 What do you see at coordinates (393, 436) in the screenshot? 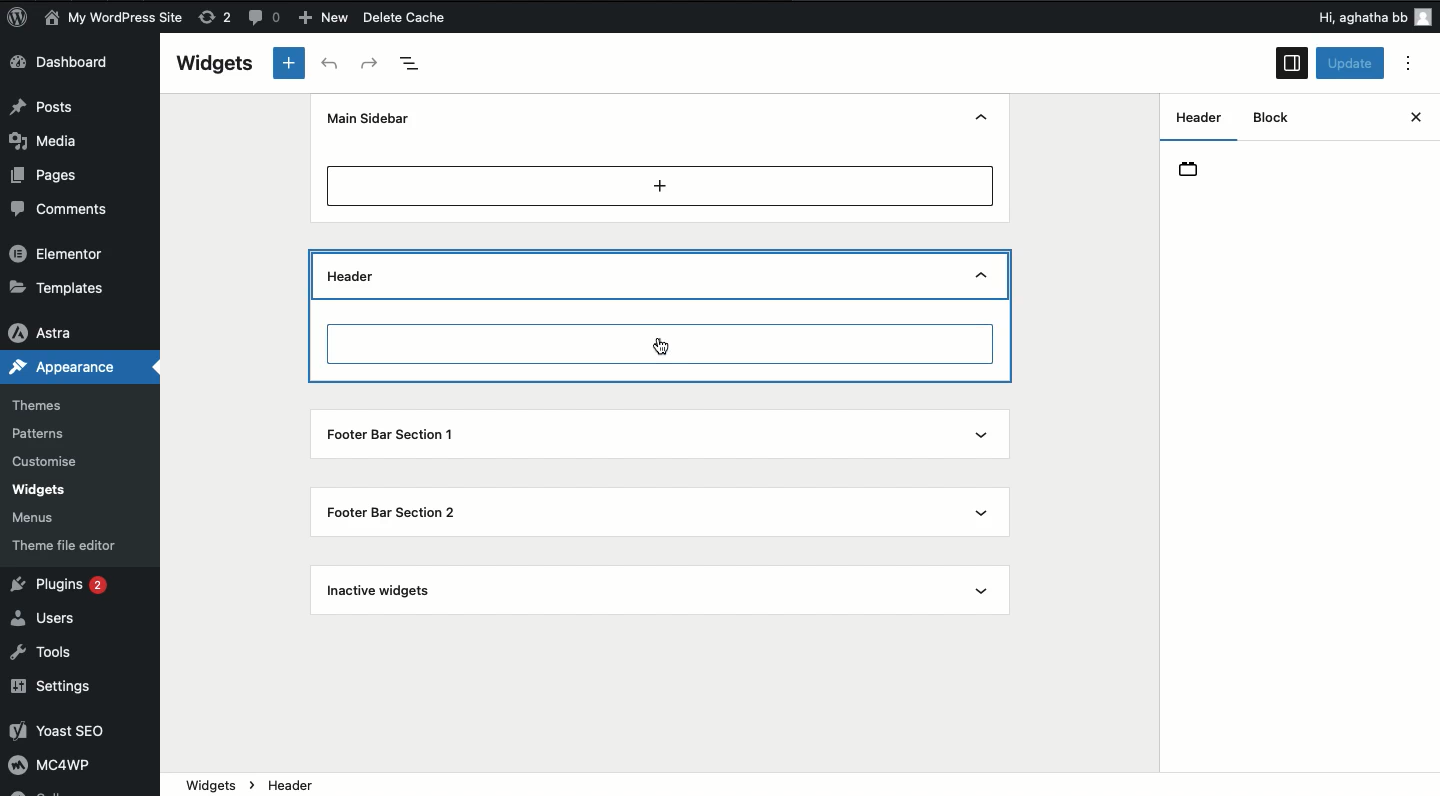
I see `Footer bar section 1` at bounding box center [393, 436].